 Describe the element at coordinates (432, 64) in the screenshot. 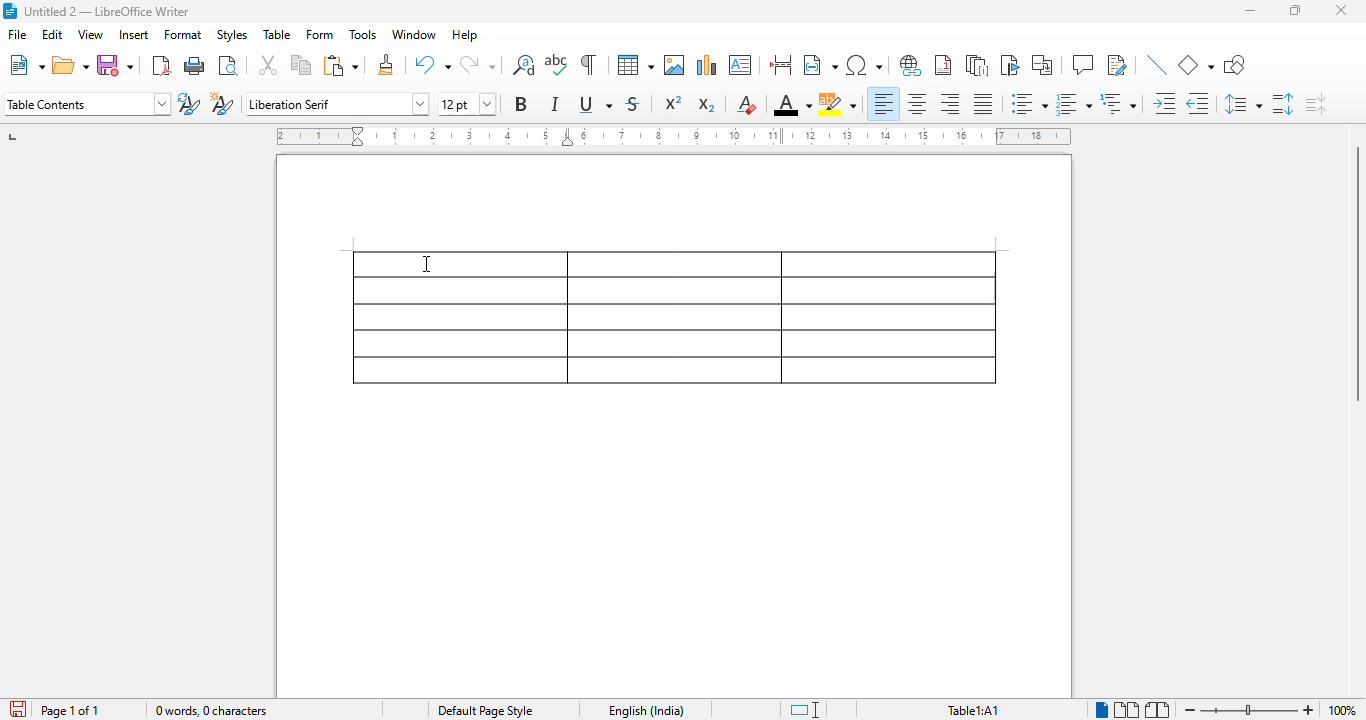

I see `undo` at that location.